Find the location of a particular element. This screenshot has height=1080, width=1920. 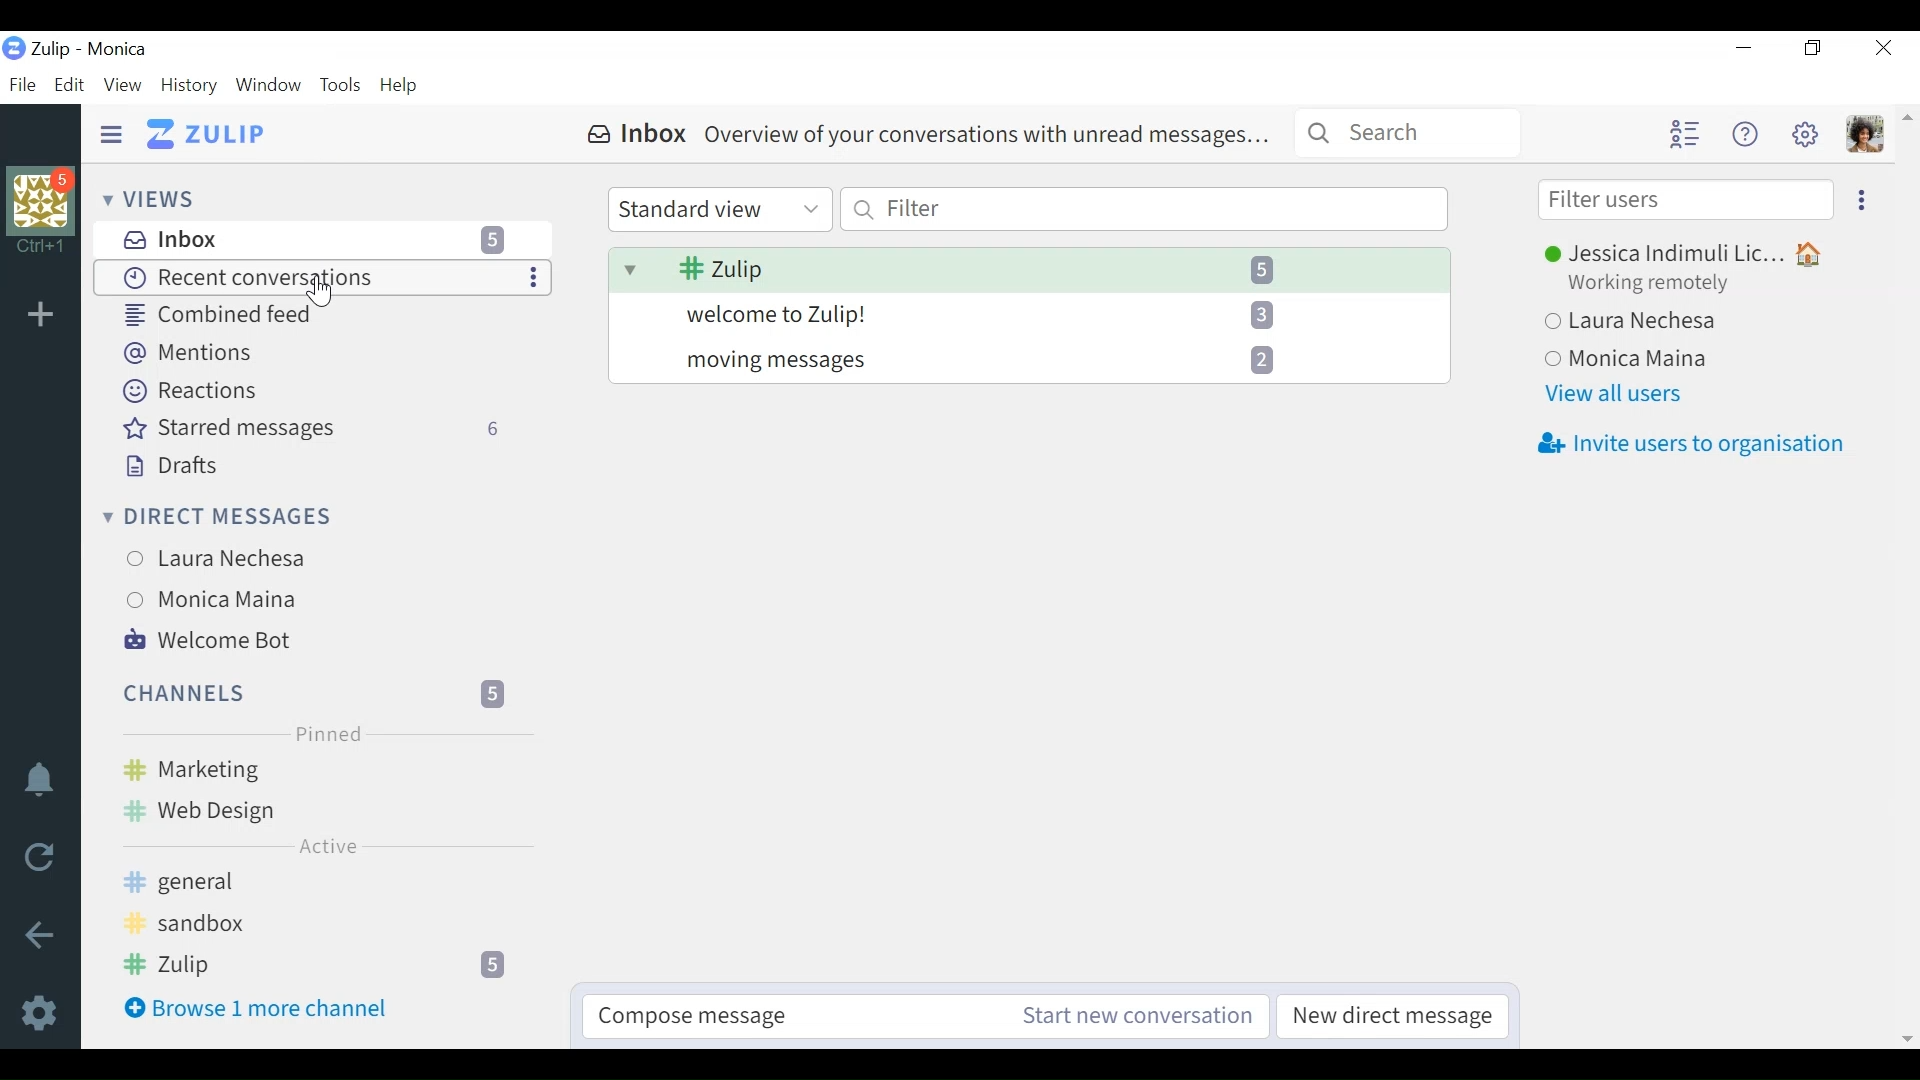

Search is located at coordinates (1409, 131).